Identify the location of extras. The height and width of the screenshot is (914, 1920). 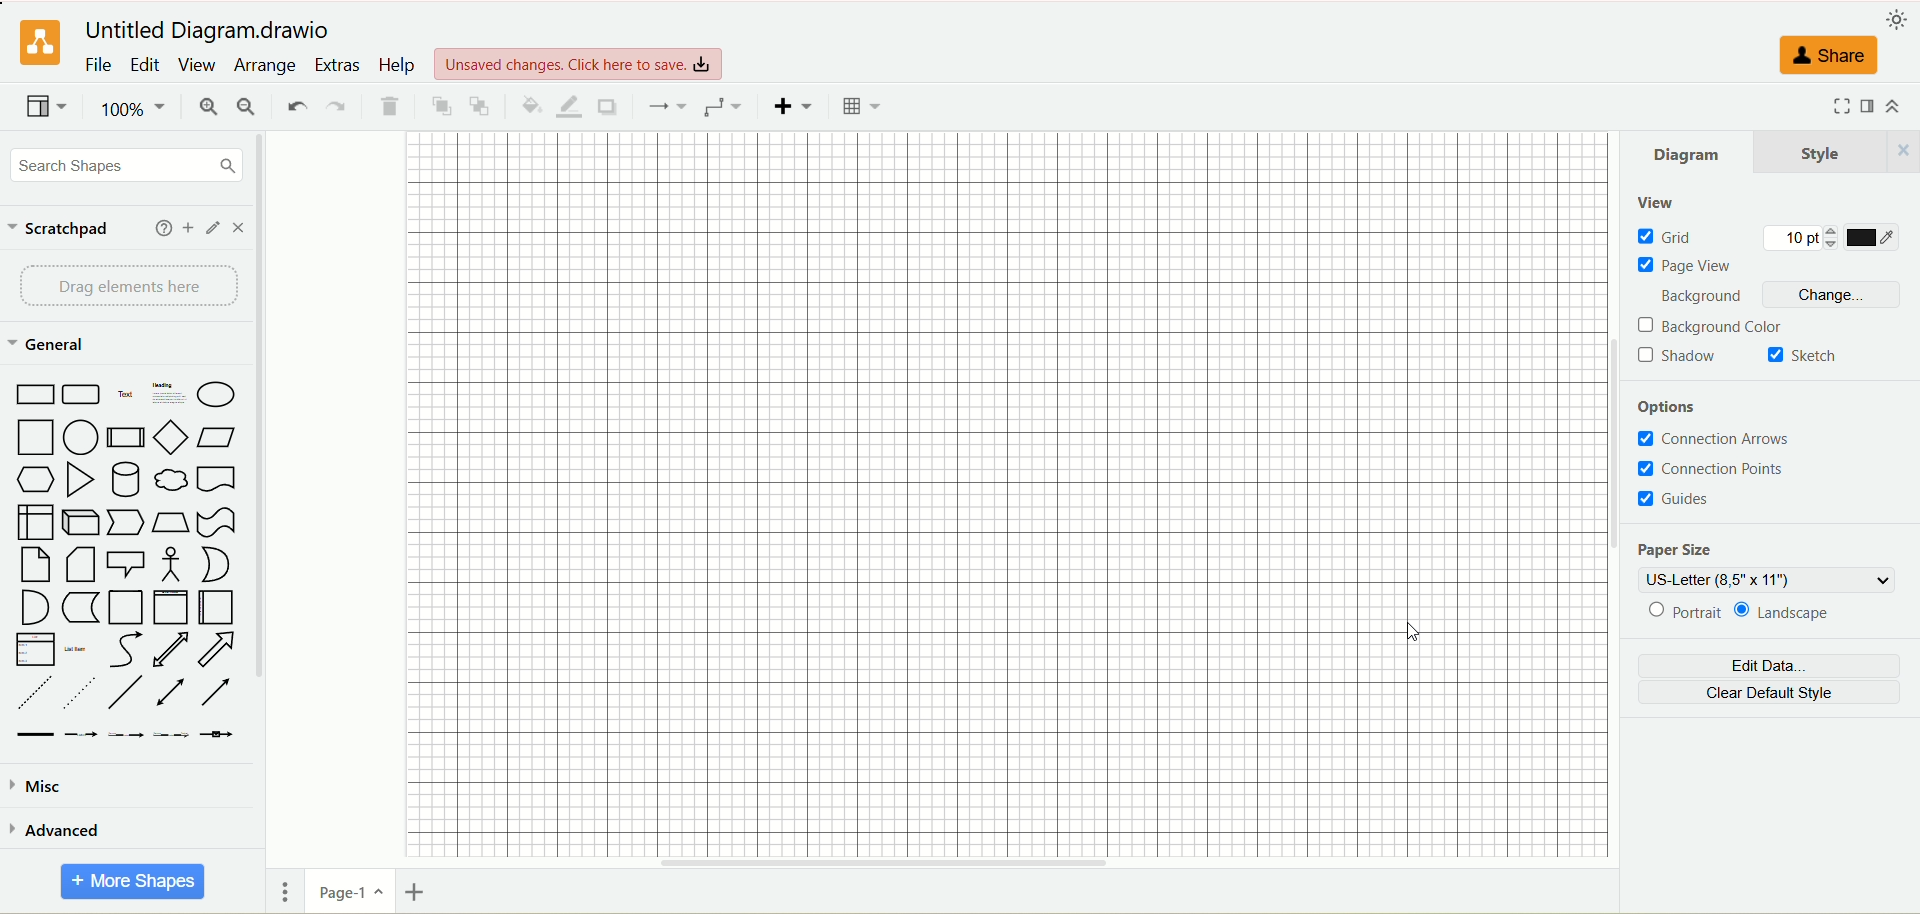
(338, 63).